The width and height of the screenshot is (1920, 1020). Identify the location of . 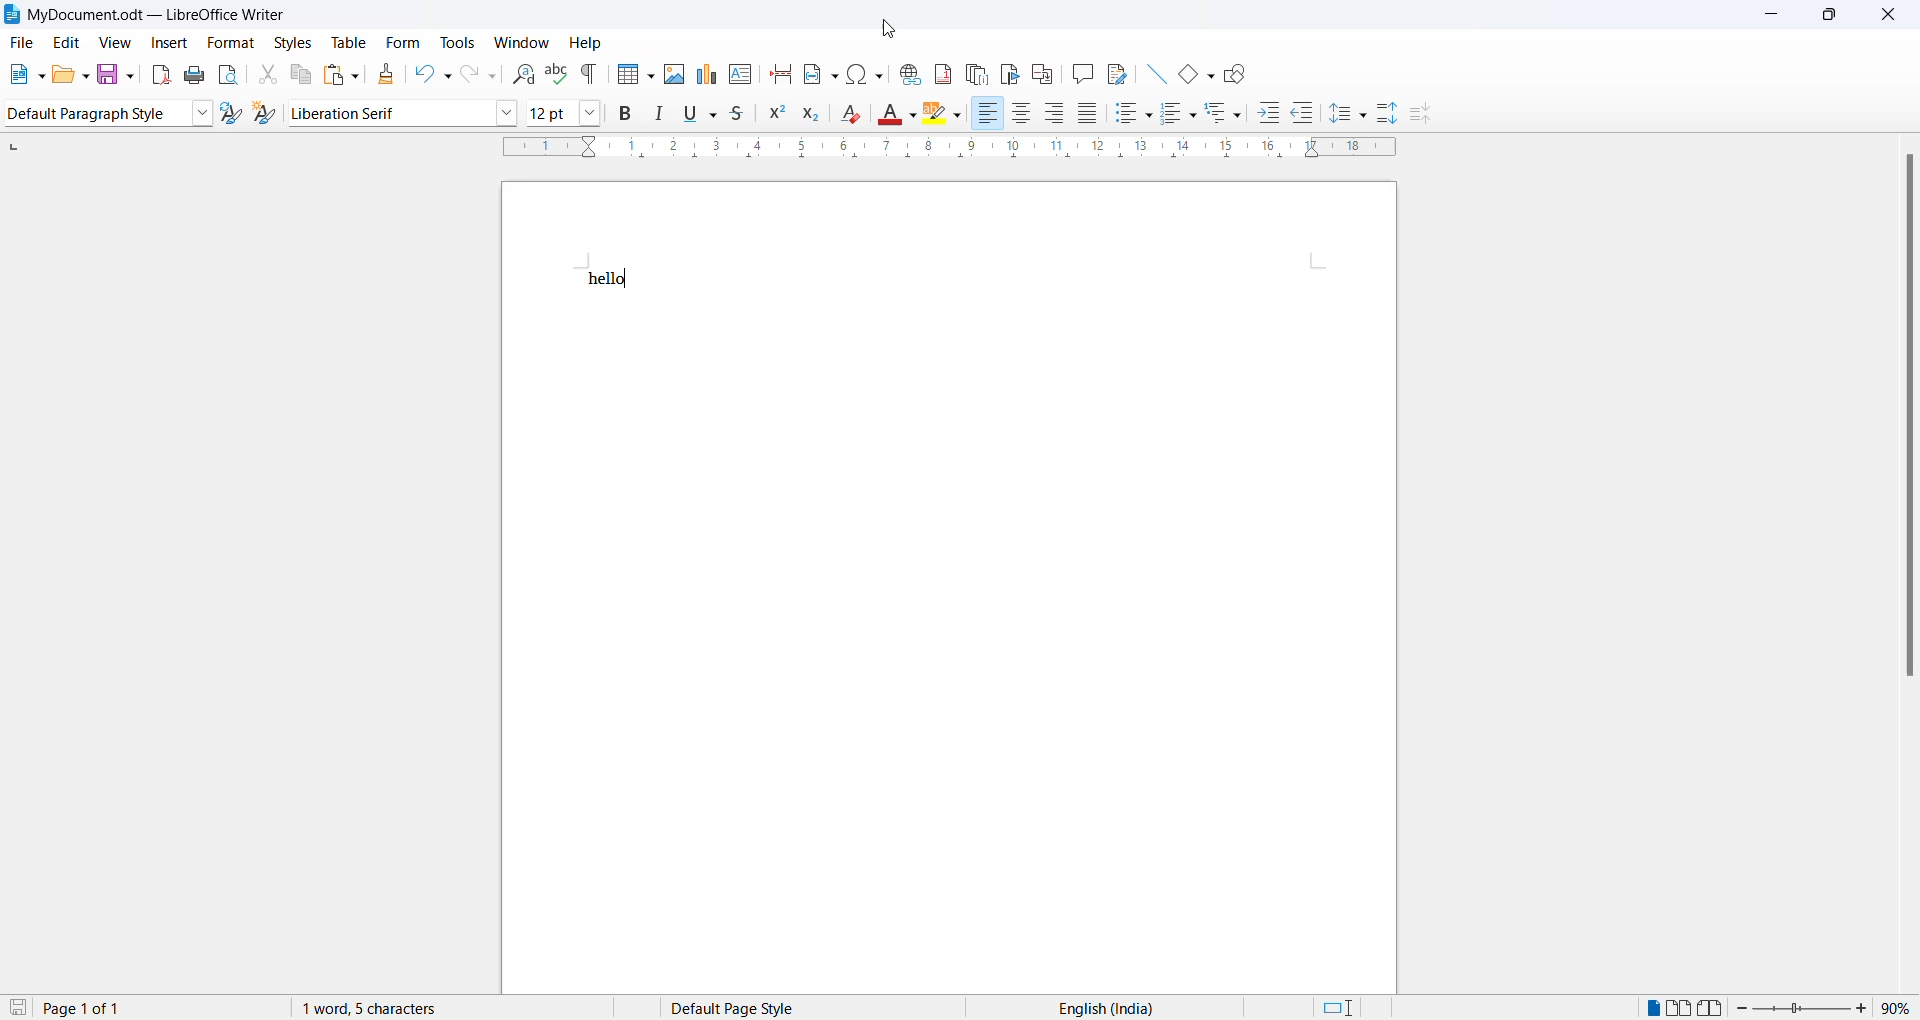
(1303, 114).